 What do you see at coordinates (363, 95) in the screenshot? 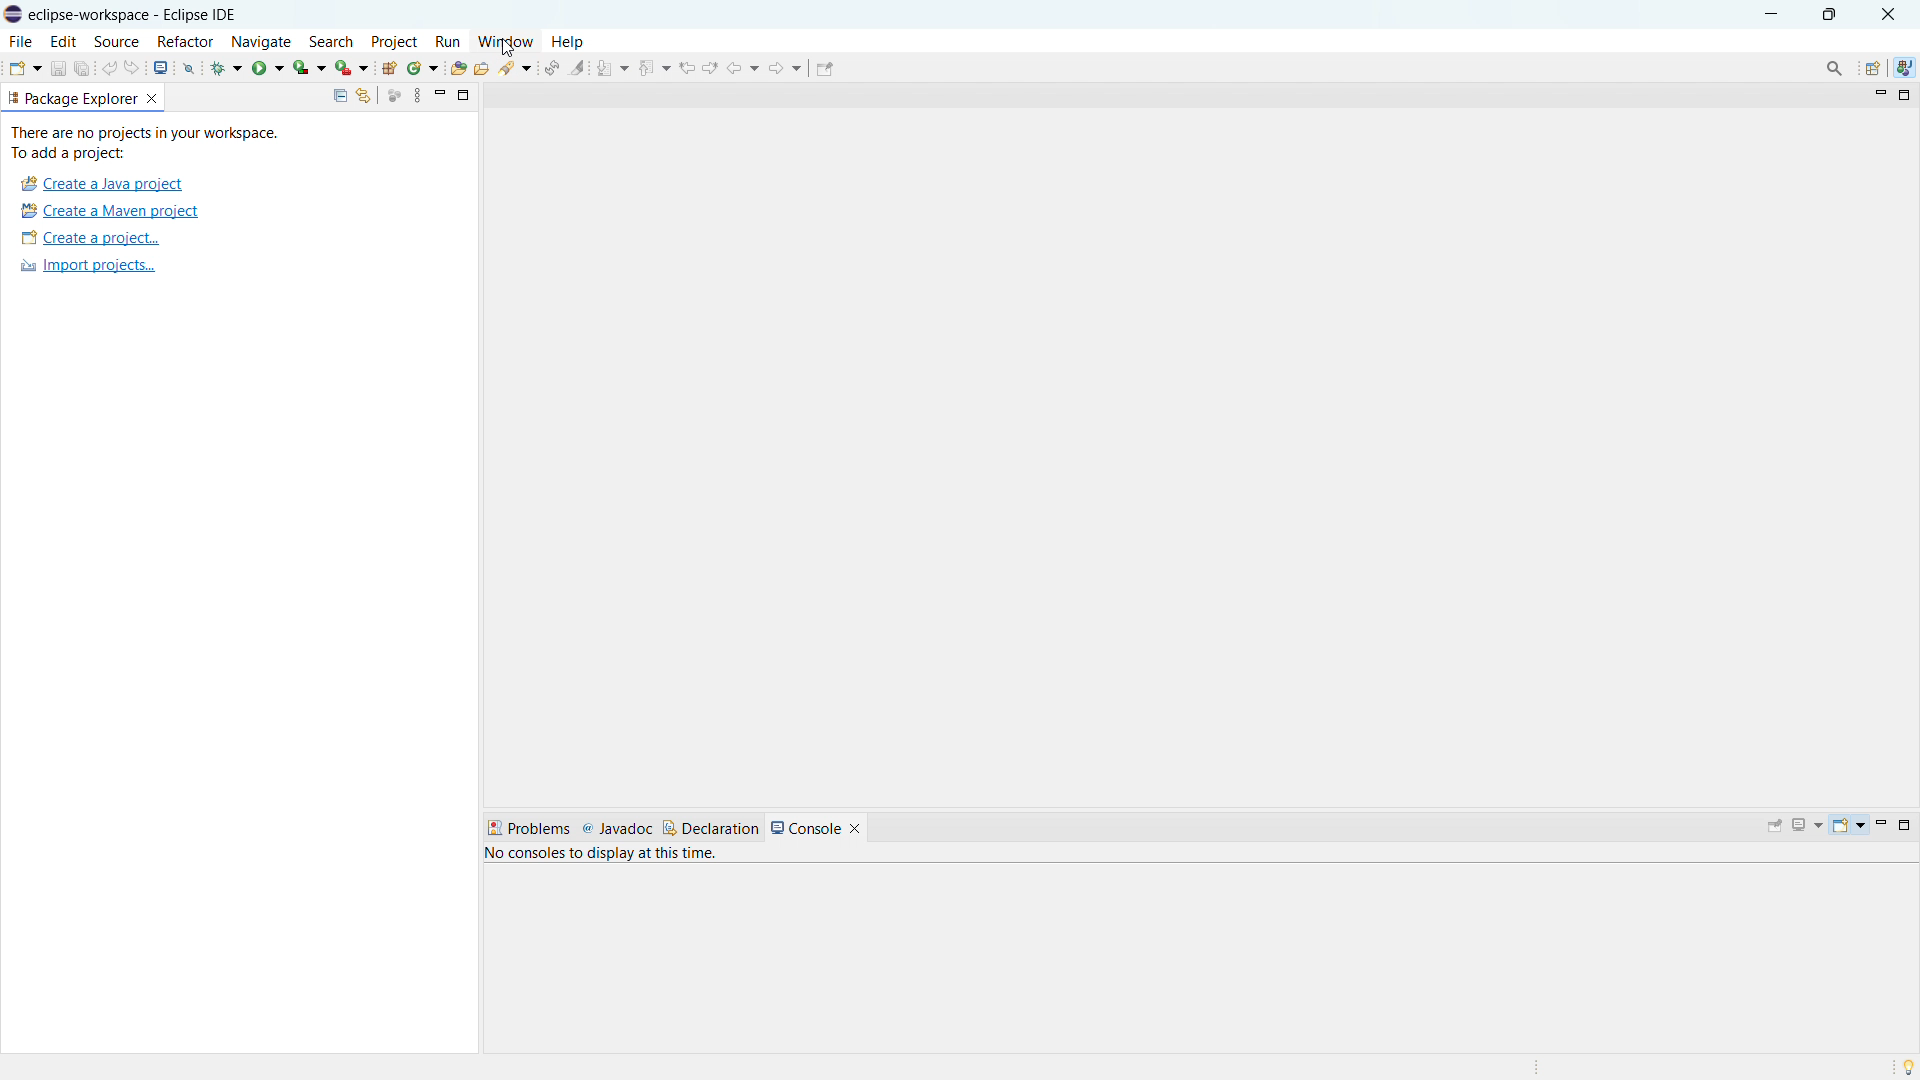
I see `link with editor` at bounding box center [363, 95].